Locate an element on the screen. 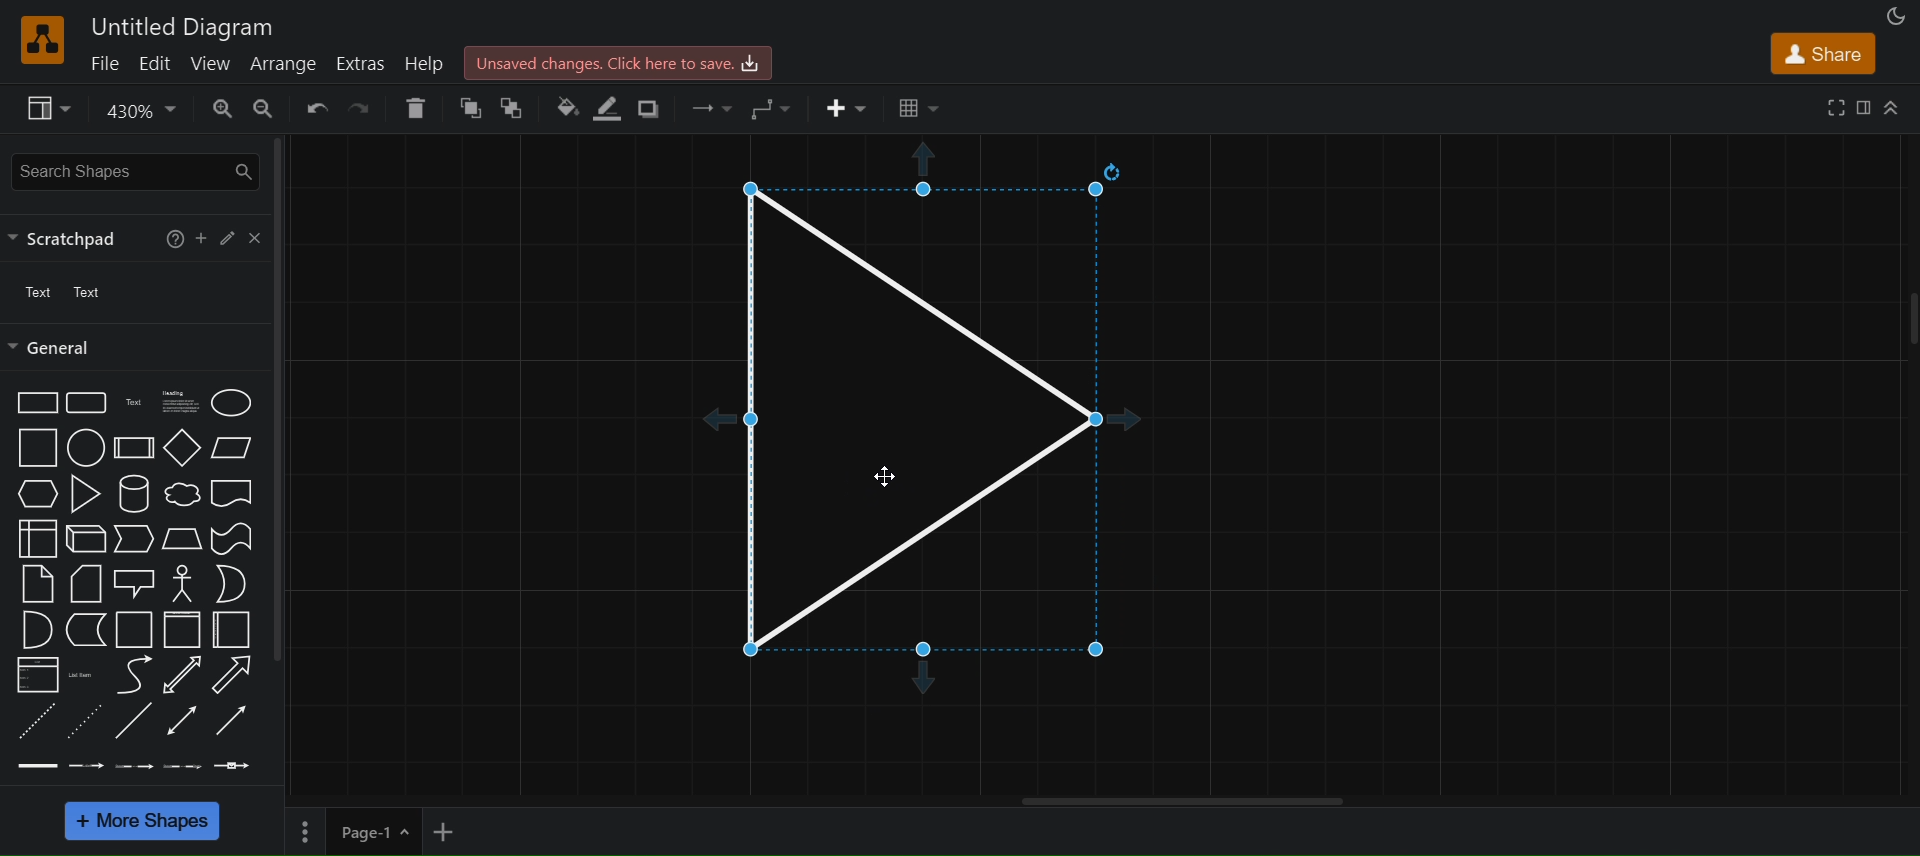 Image resolution: width=1920 pixels, height=856 pixels. zoom out is located at coordinates (264, 108).